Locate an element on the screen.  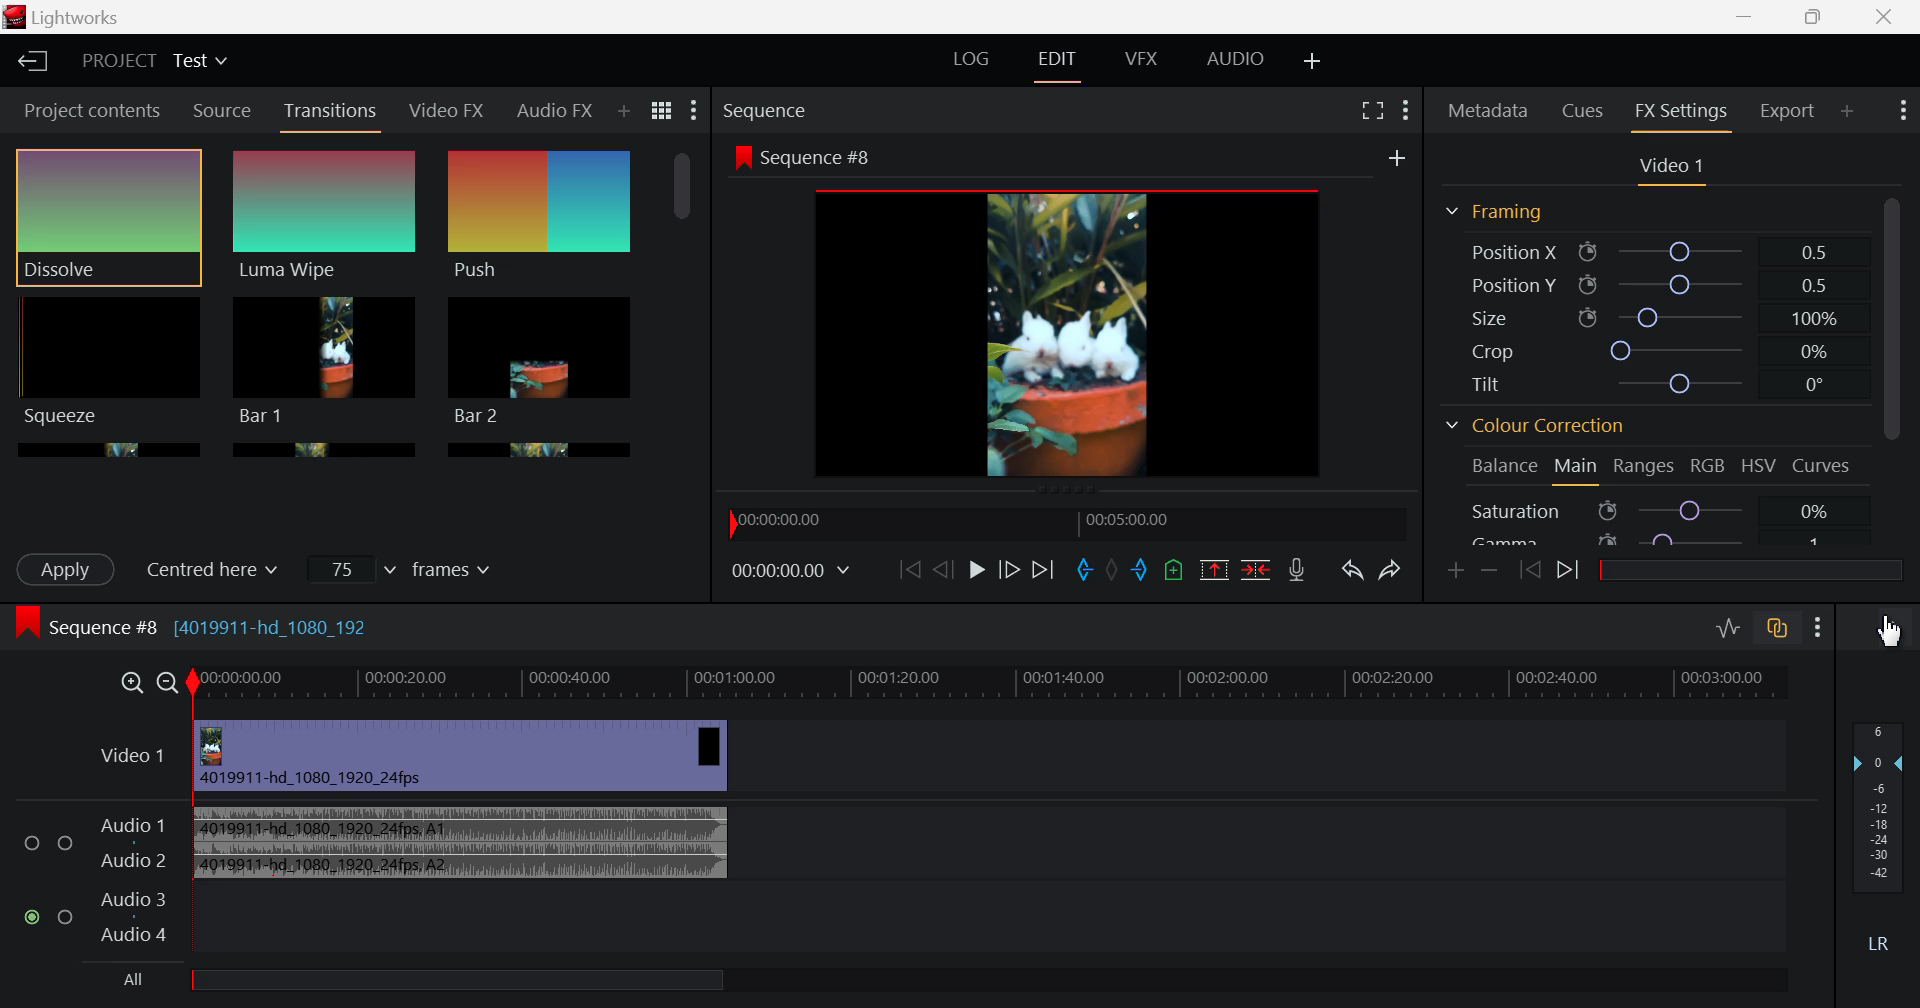
Project Title is located at coordinates (158, 61).